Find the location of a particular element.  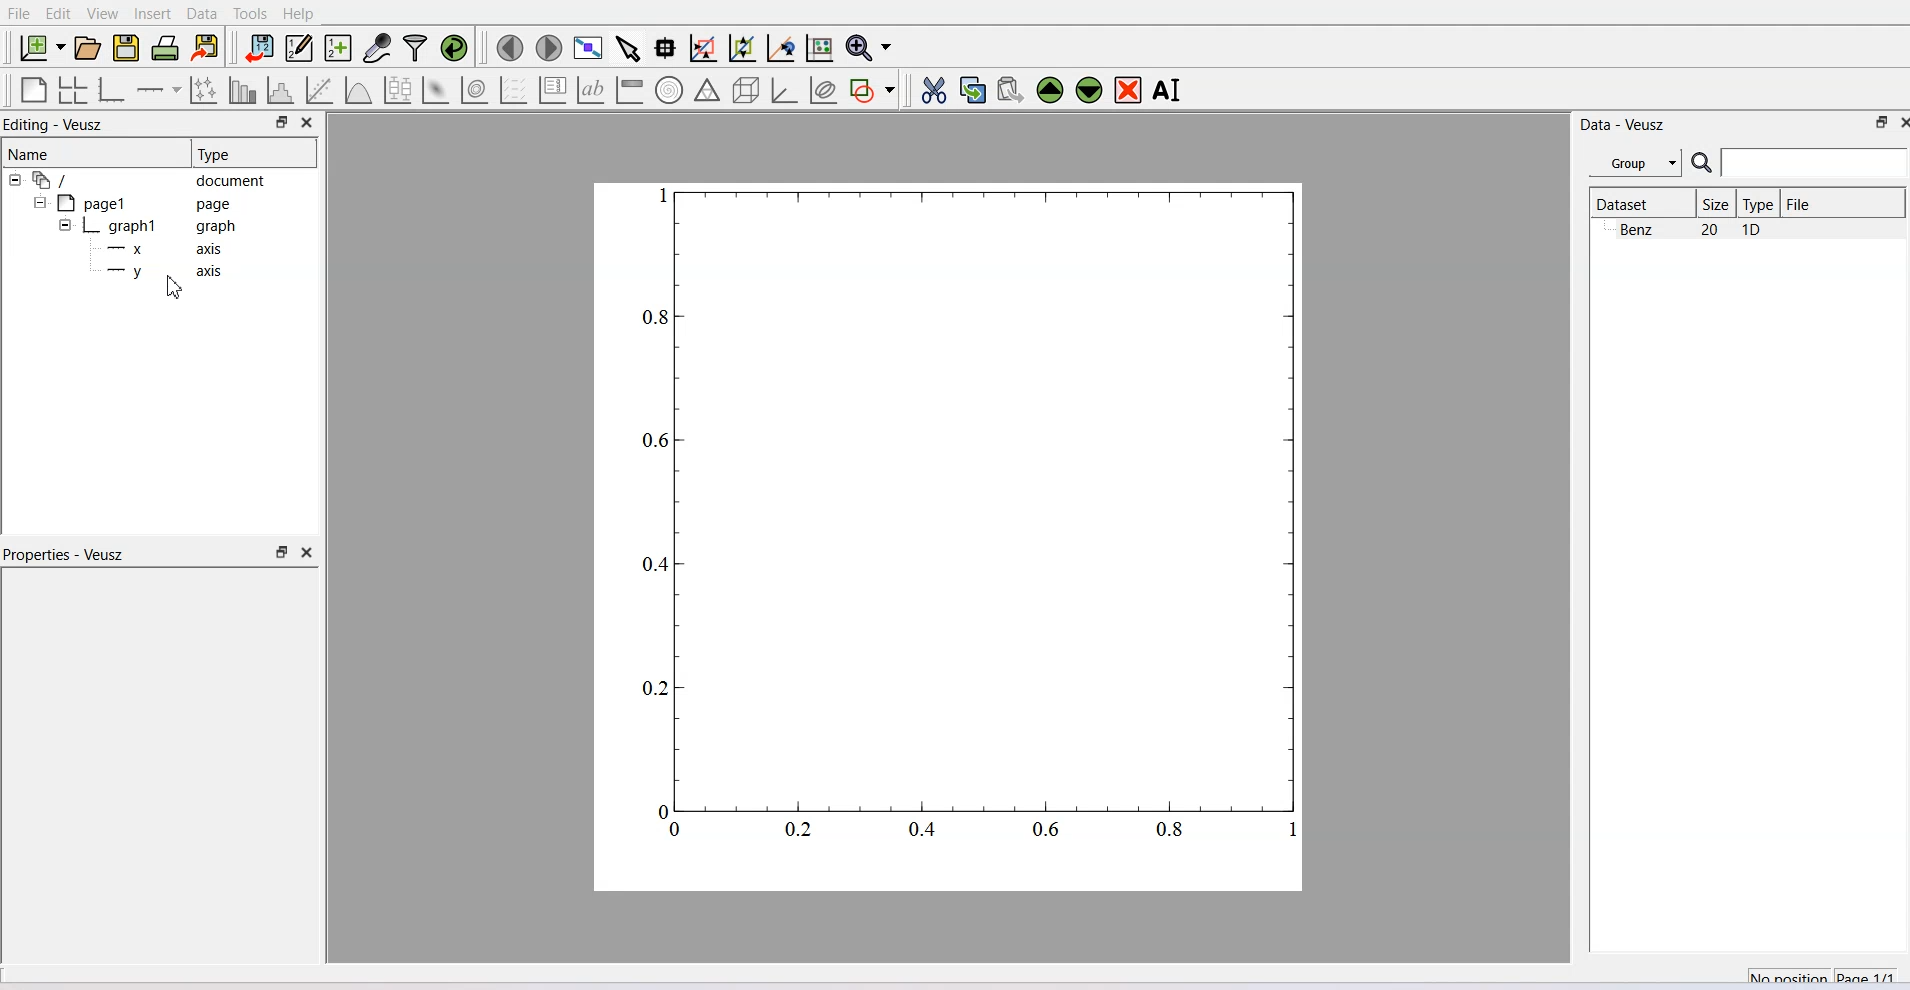

Page is located at coordinates (151, 203).